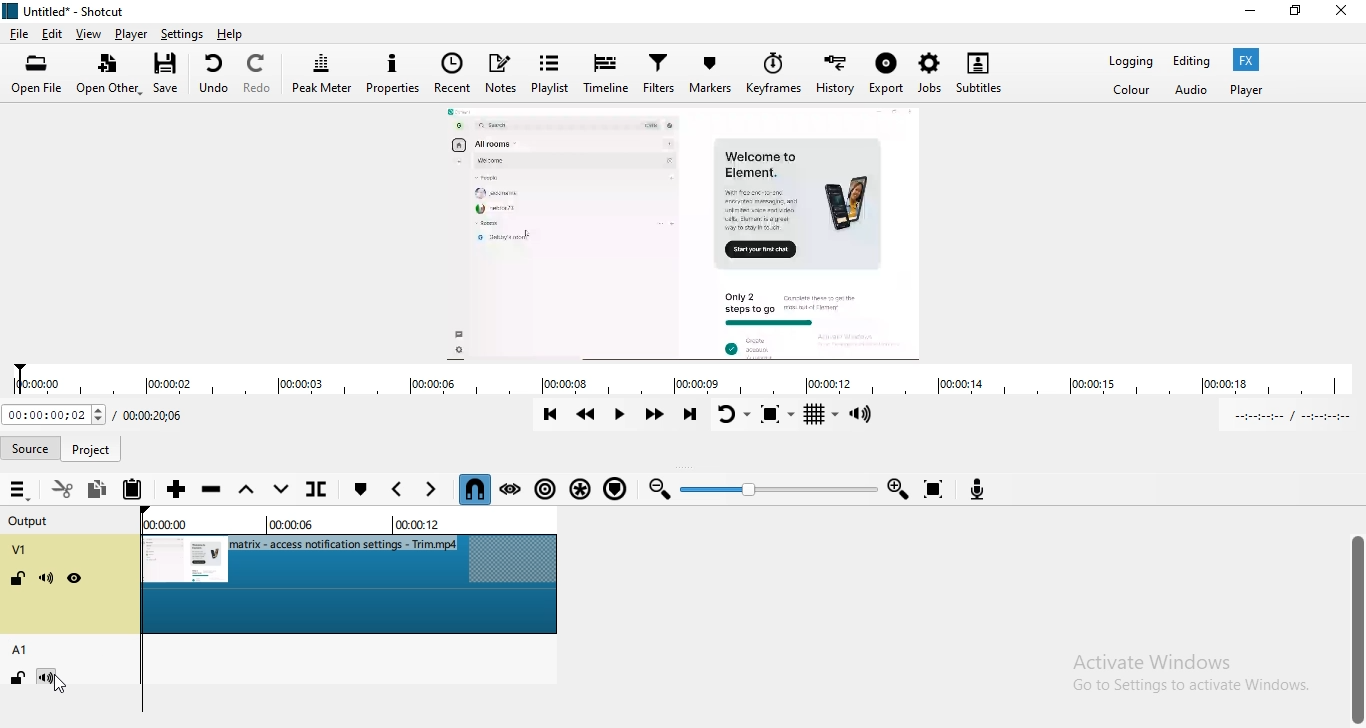 This screenshot has height=728, width=1366. Describe the element at coordinates (355, 586) in the screenshot. I see `Video track` at that location.